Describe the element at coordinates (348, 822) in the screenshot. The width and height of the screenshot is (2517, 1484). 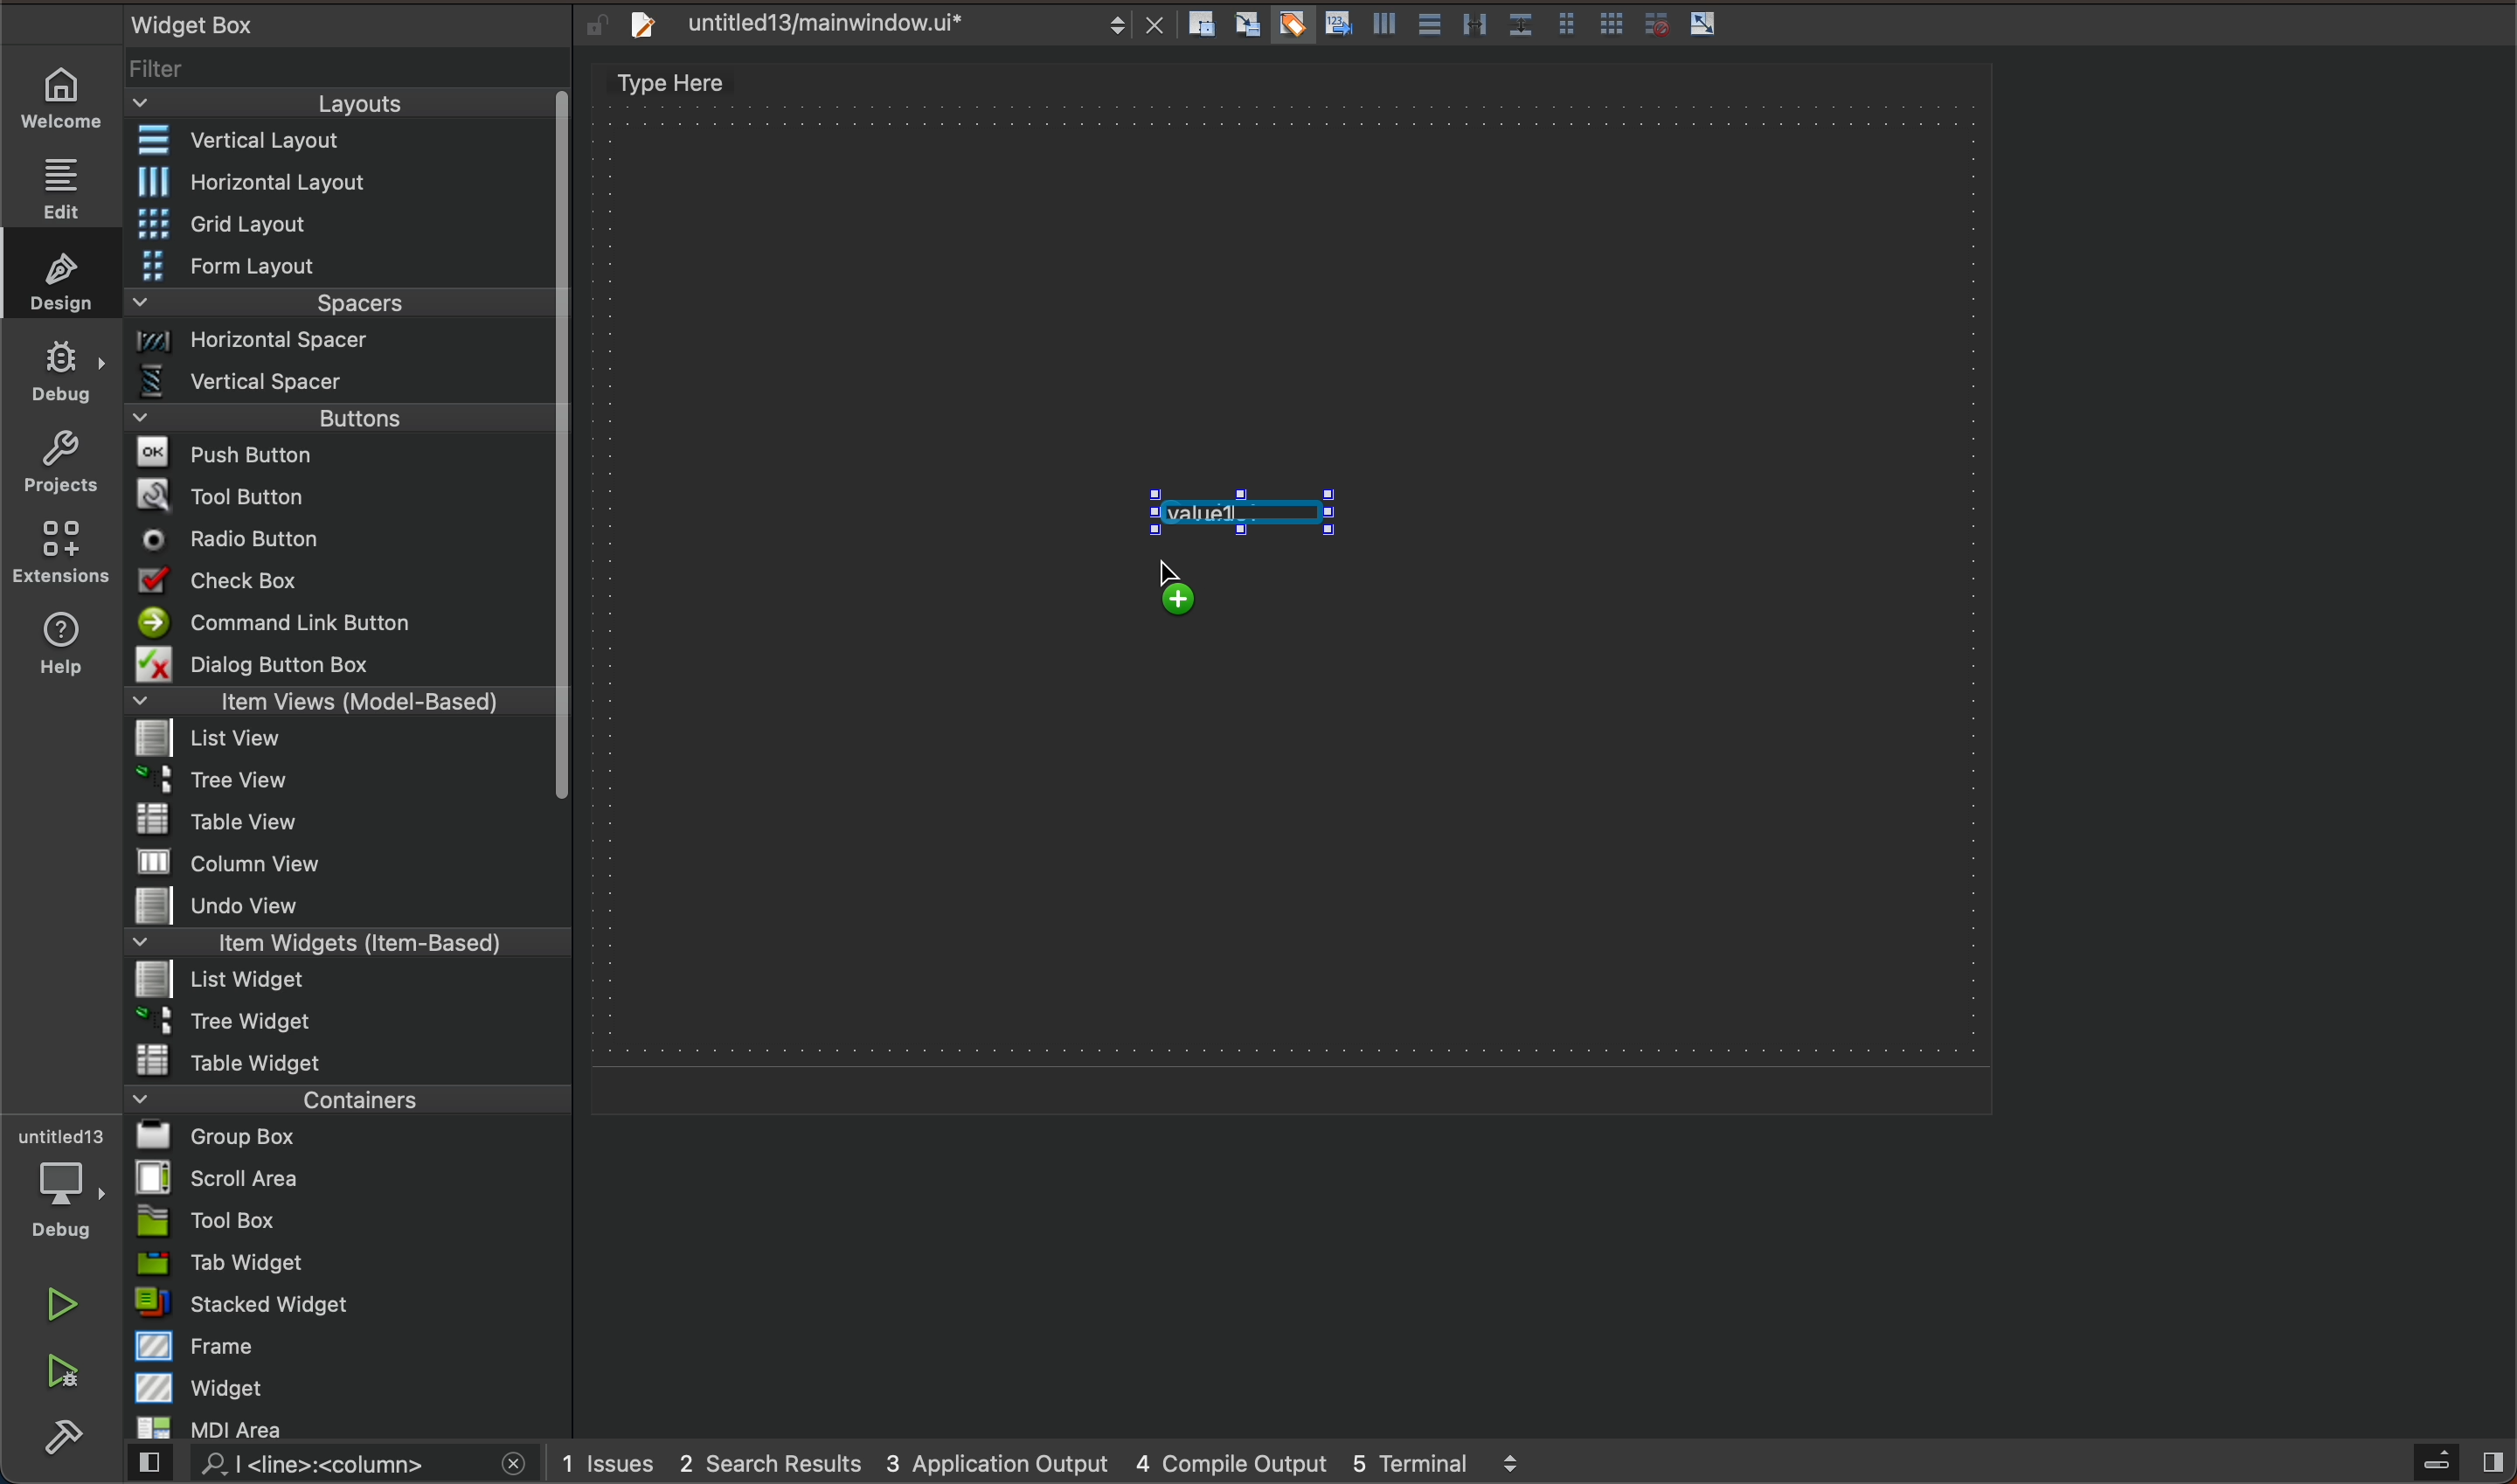
I see `table view` at that location.